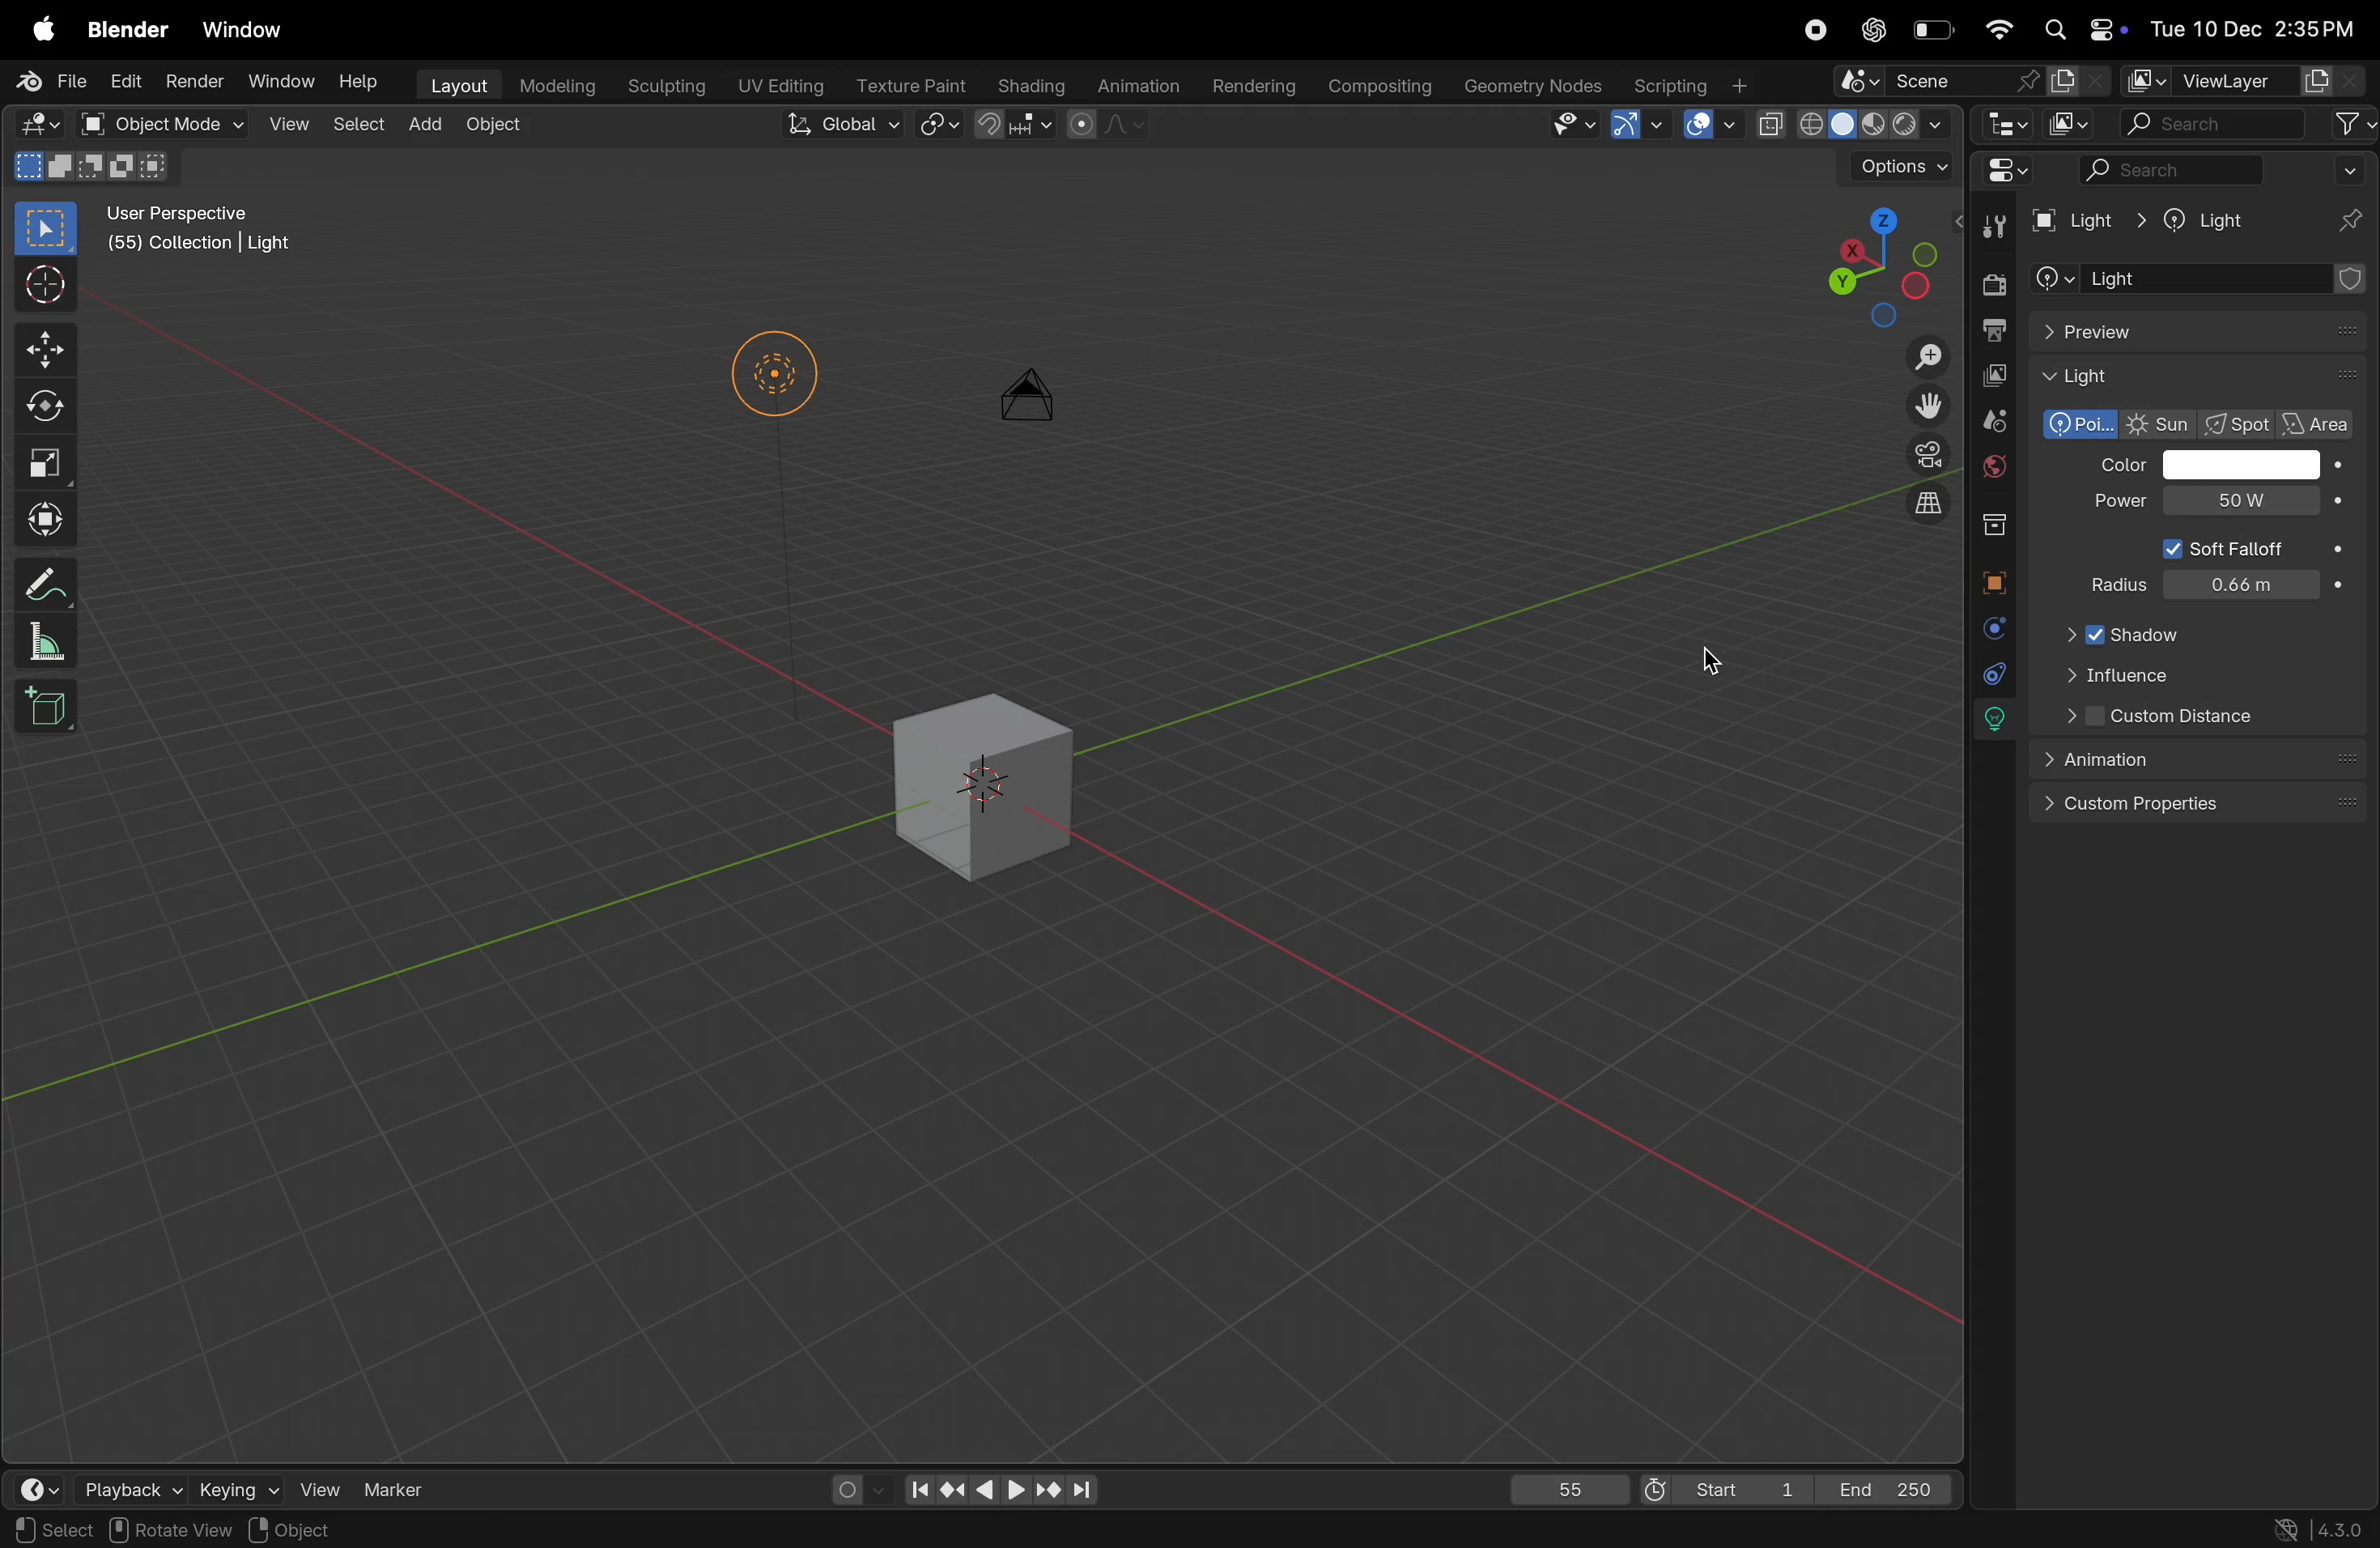  What do you see at coordinates (2117, 468) in the screenshot?
I see `Color` at bounding box center [2117, 468].